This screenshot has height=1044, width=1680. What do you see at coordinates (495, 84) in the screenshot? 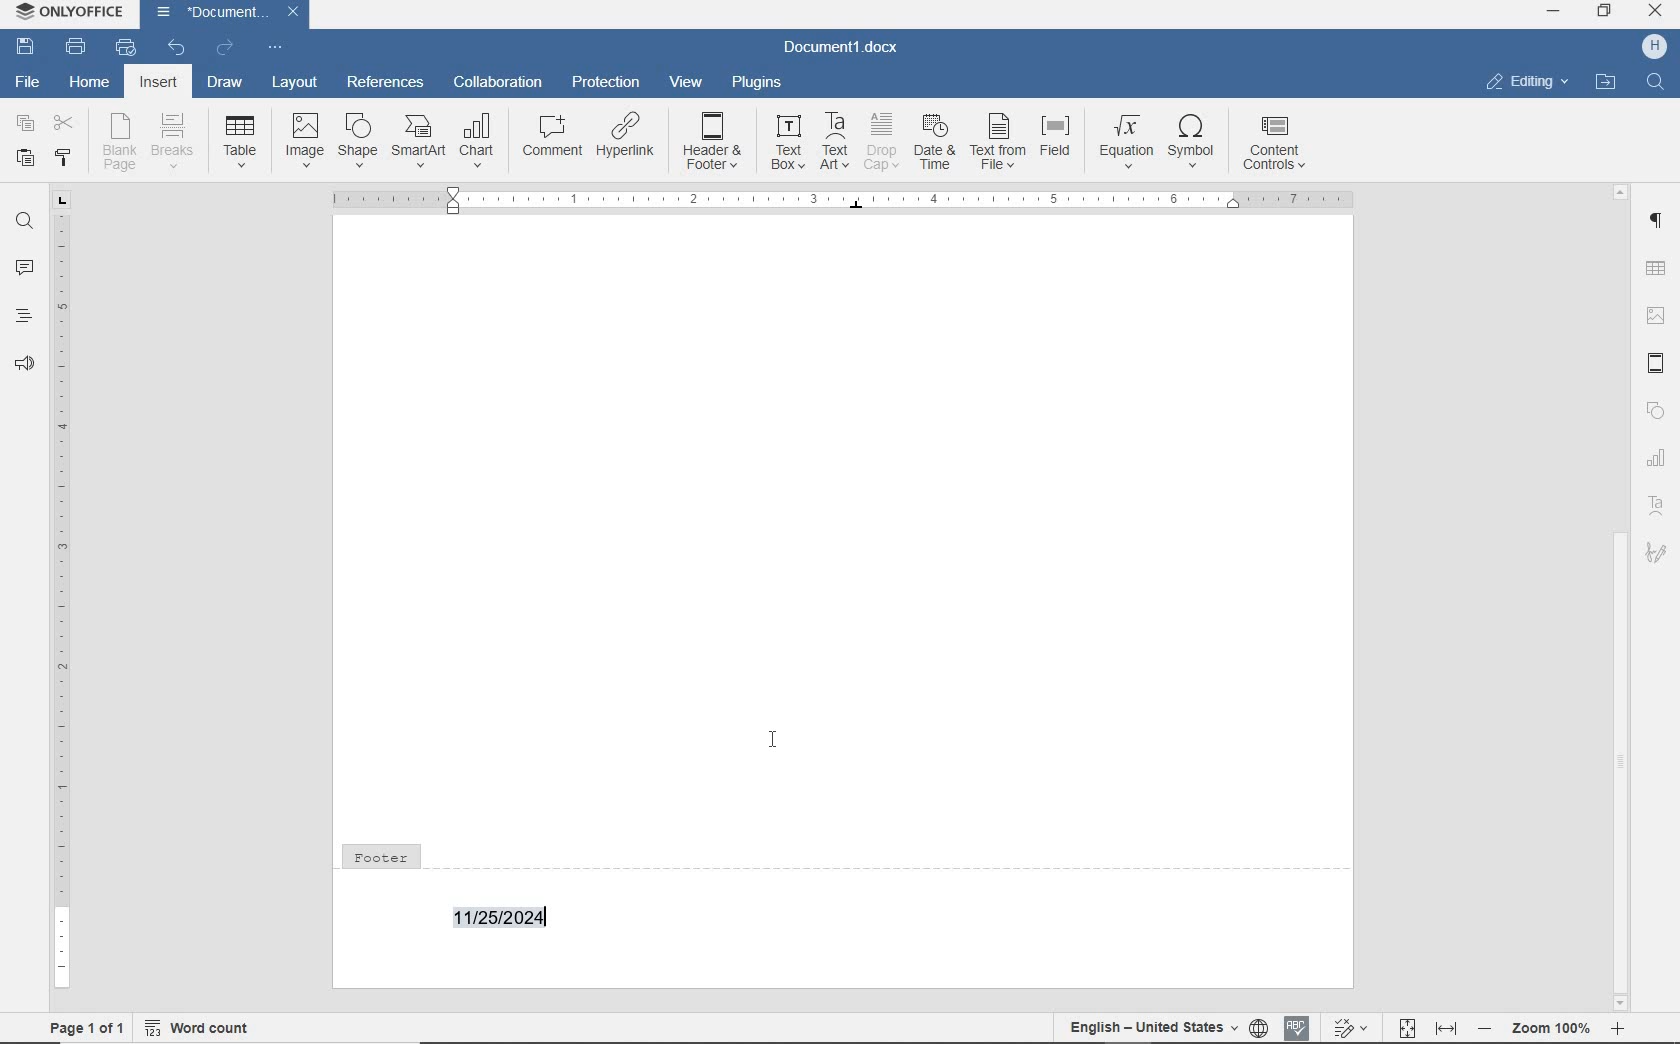
I see `collaboration` at bounding box center [495, 84].